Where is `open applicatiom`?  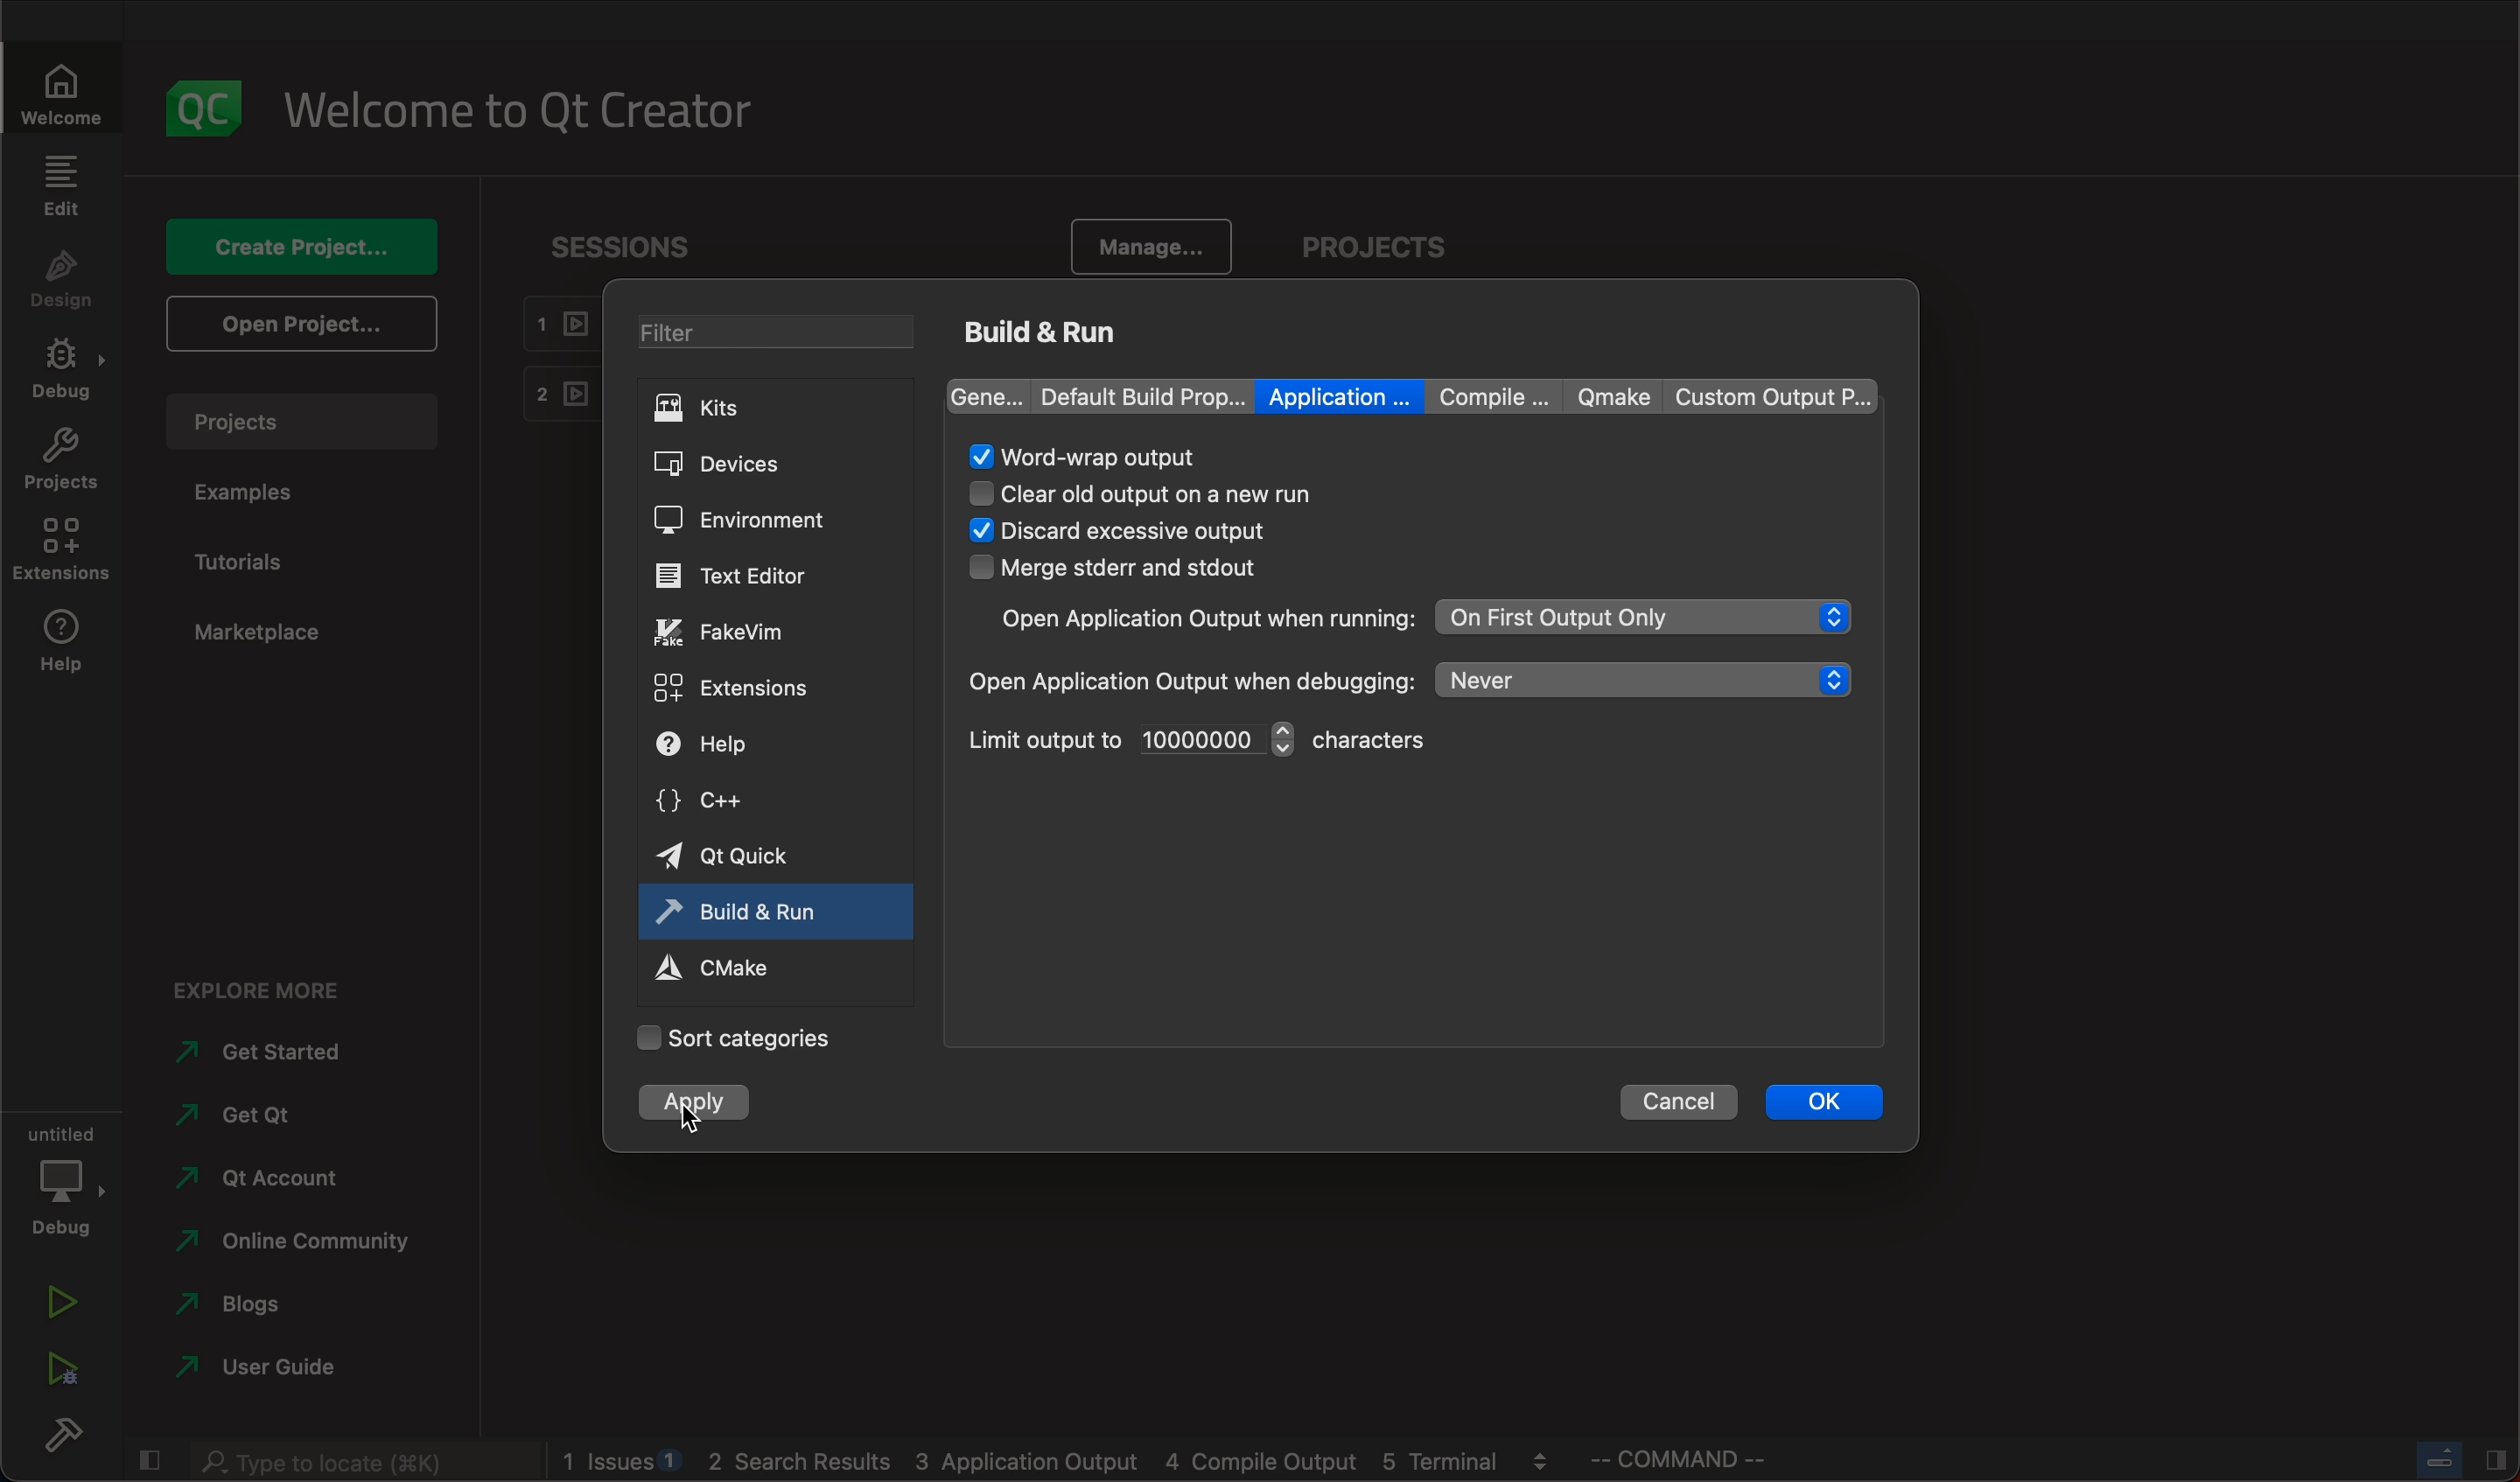 open applicatiom is located at coordinates (1201, 619).